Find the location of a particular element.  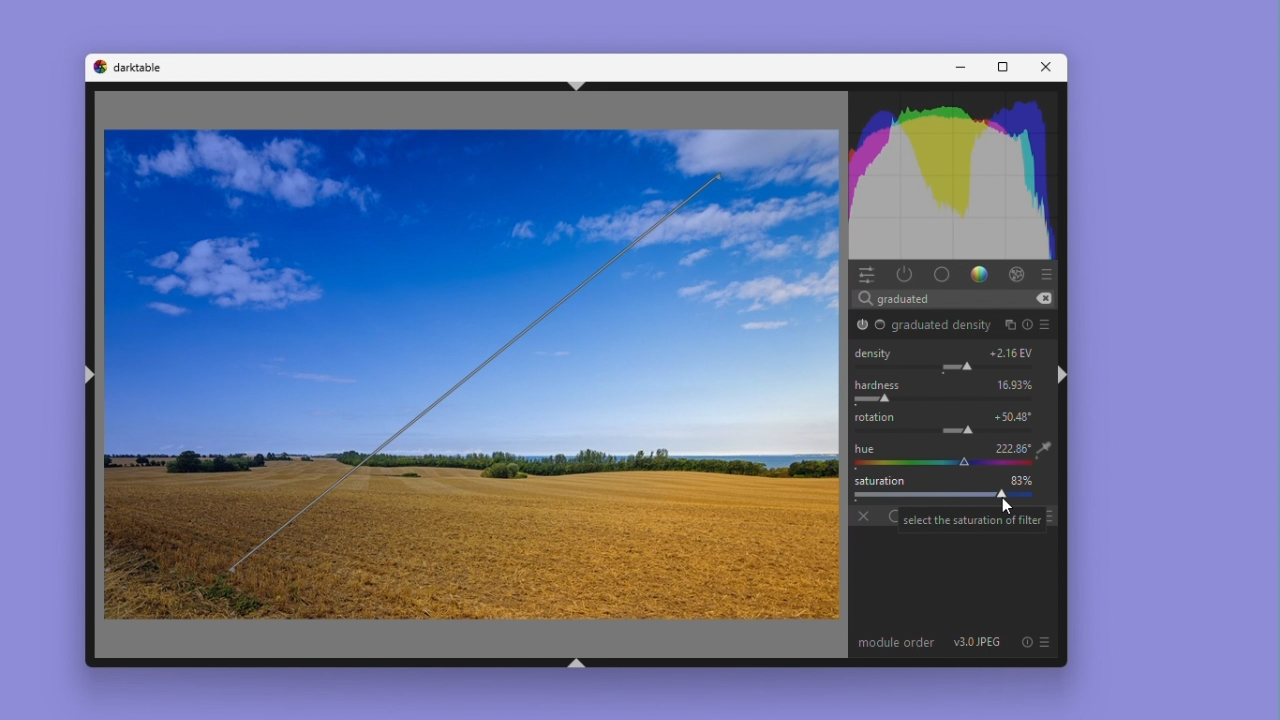

Brush Hardness slider is located at coordinates (950, 400).